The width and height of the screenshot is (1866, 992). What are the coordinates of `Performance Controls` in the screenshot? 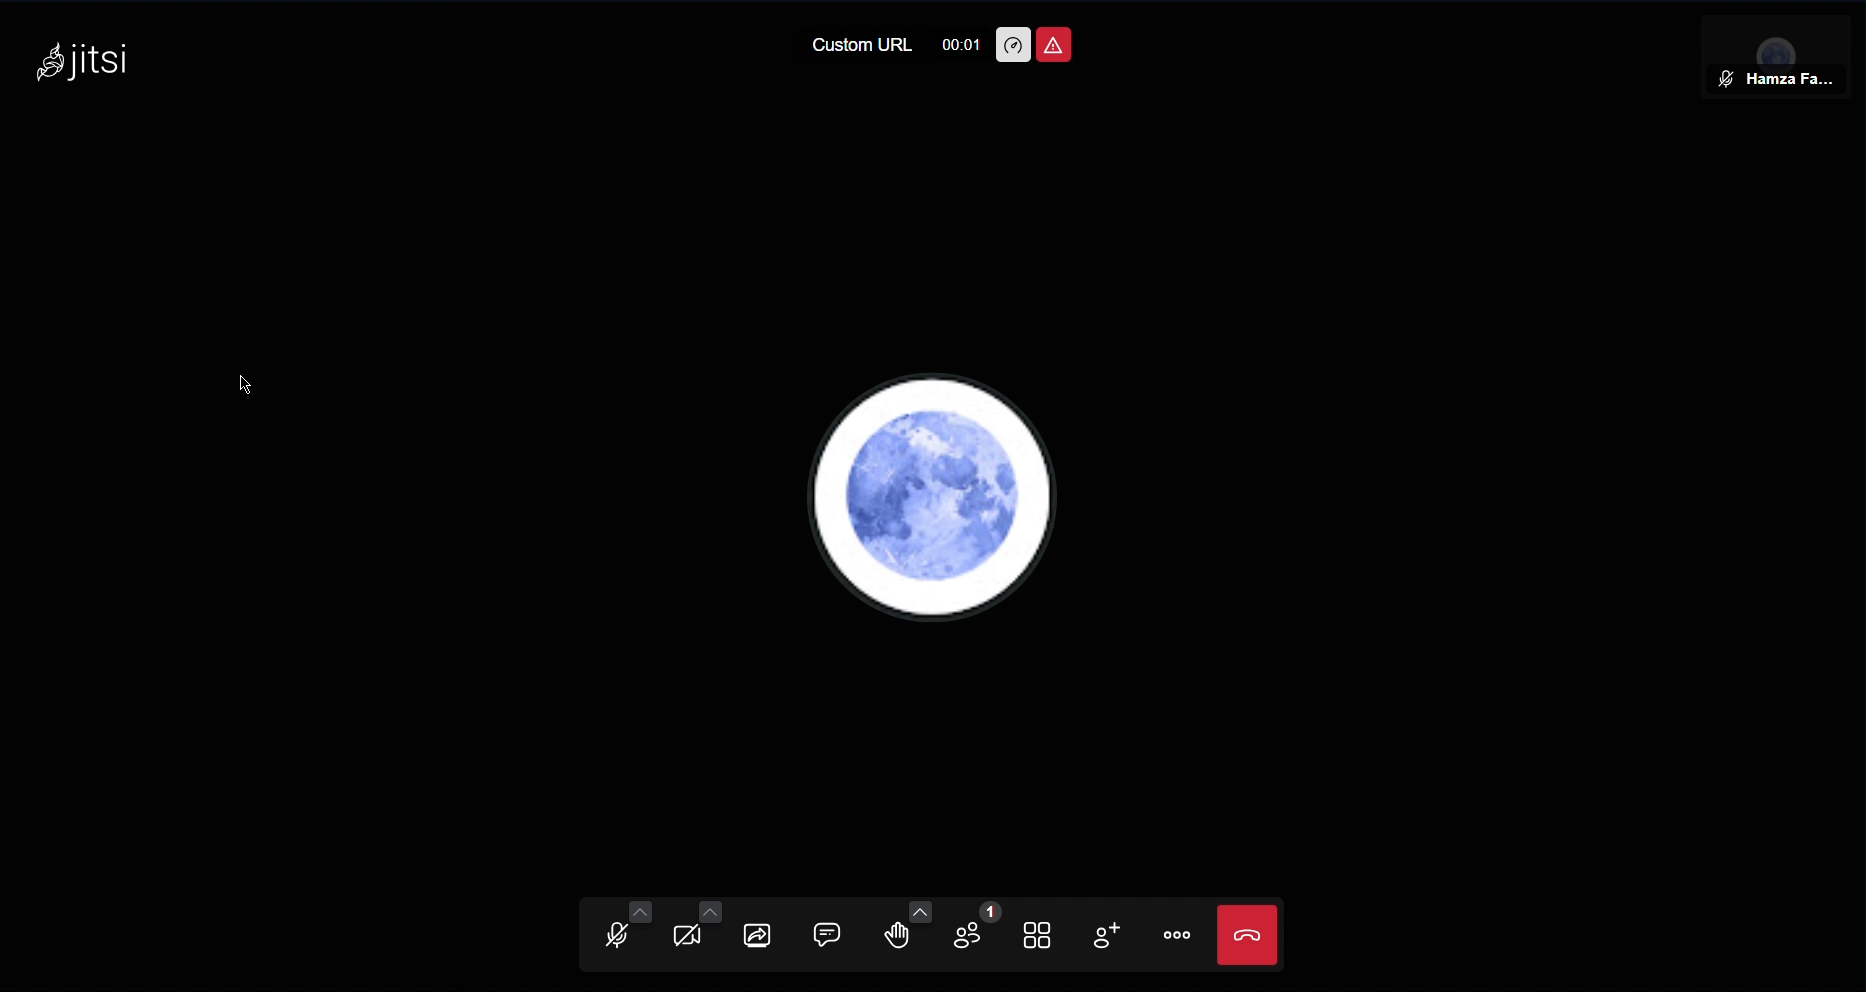 It's located at (1014, 46).